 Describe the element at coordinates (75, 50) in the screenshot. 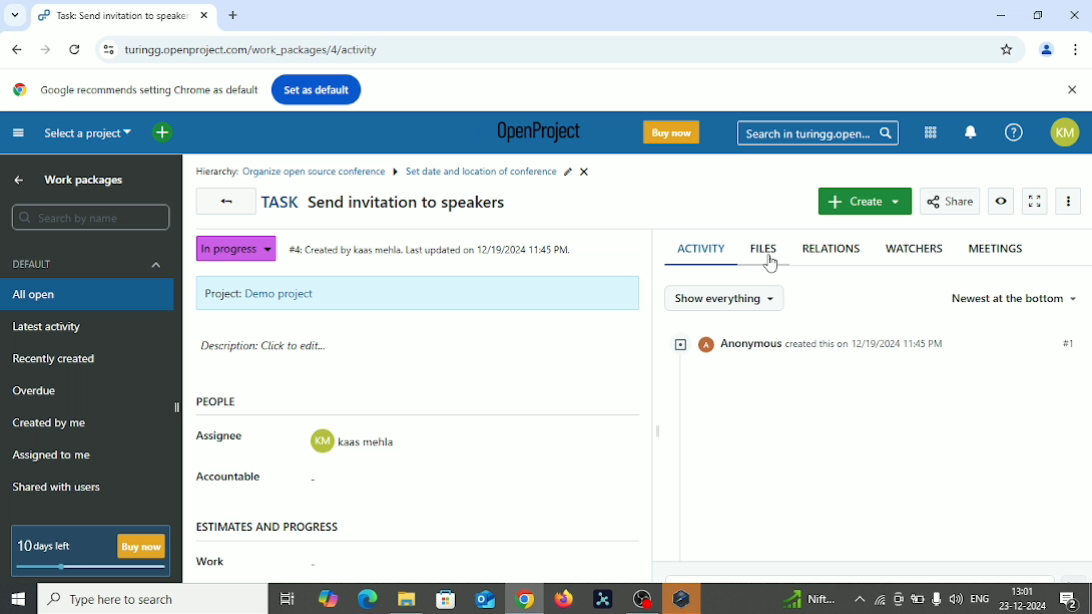

I see `Reload this page` at that location.